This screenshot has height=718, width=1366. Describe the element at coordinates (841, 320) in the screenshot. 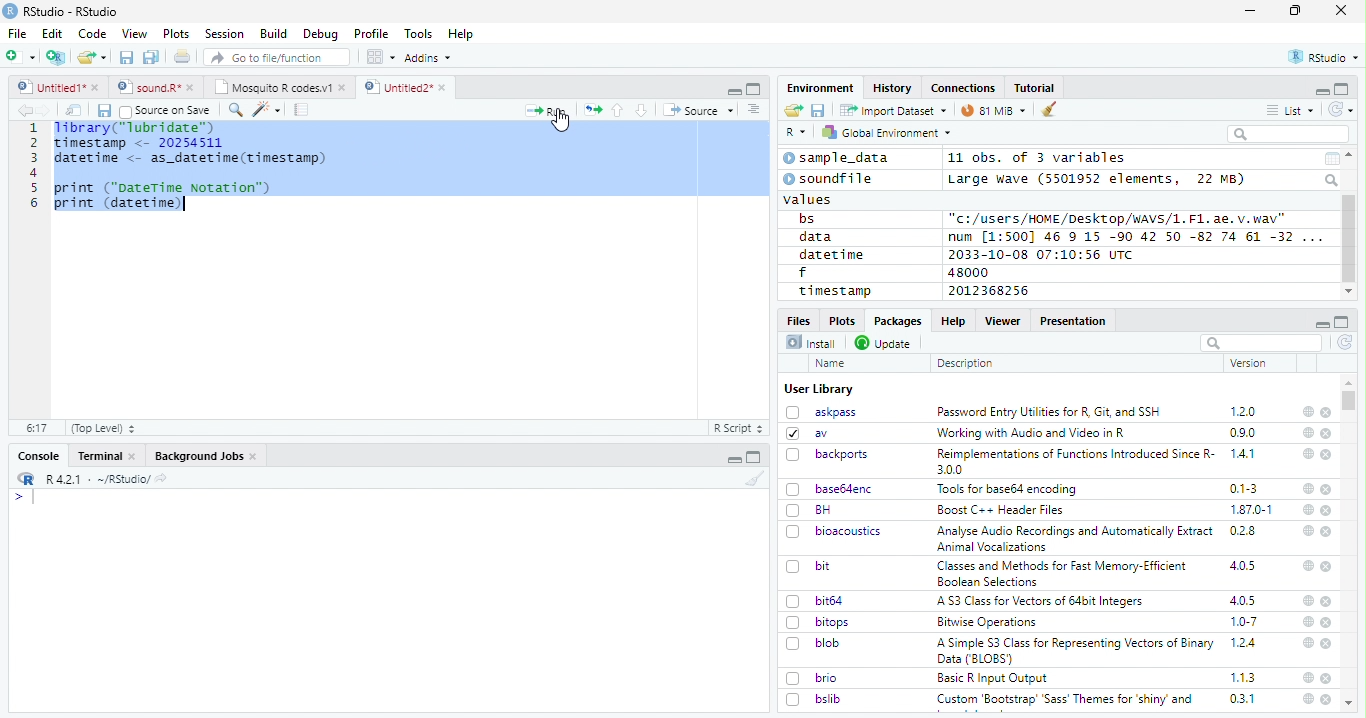

I see `Plots` at that location.